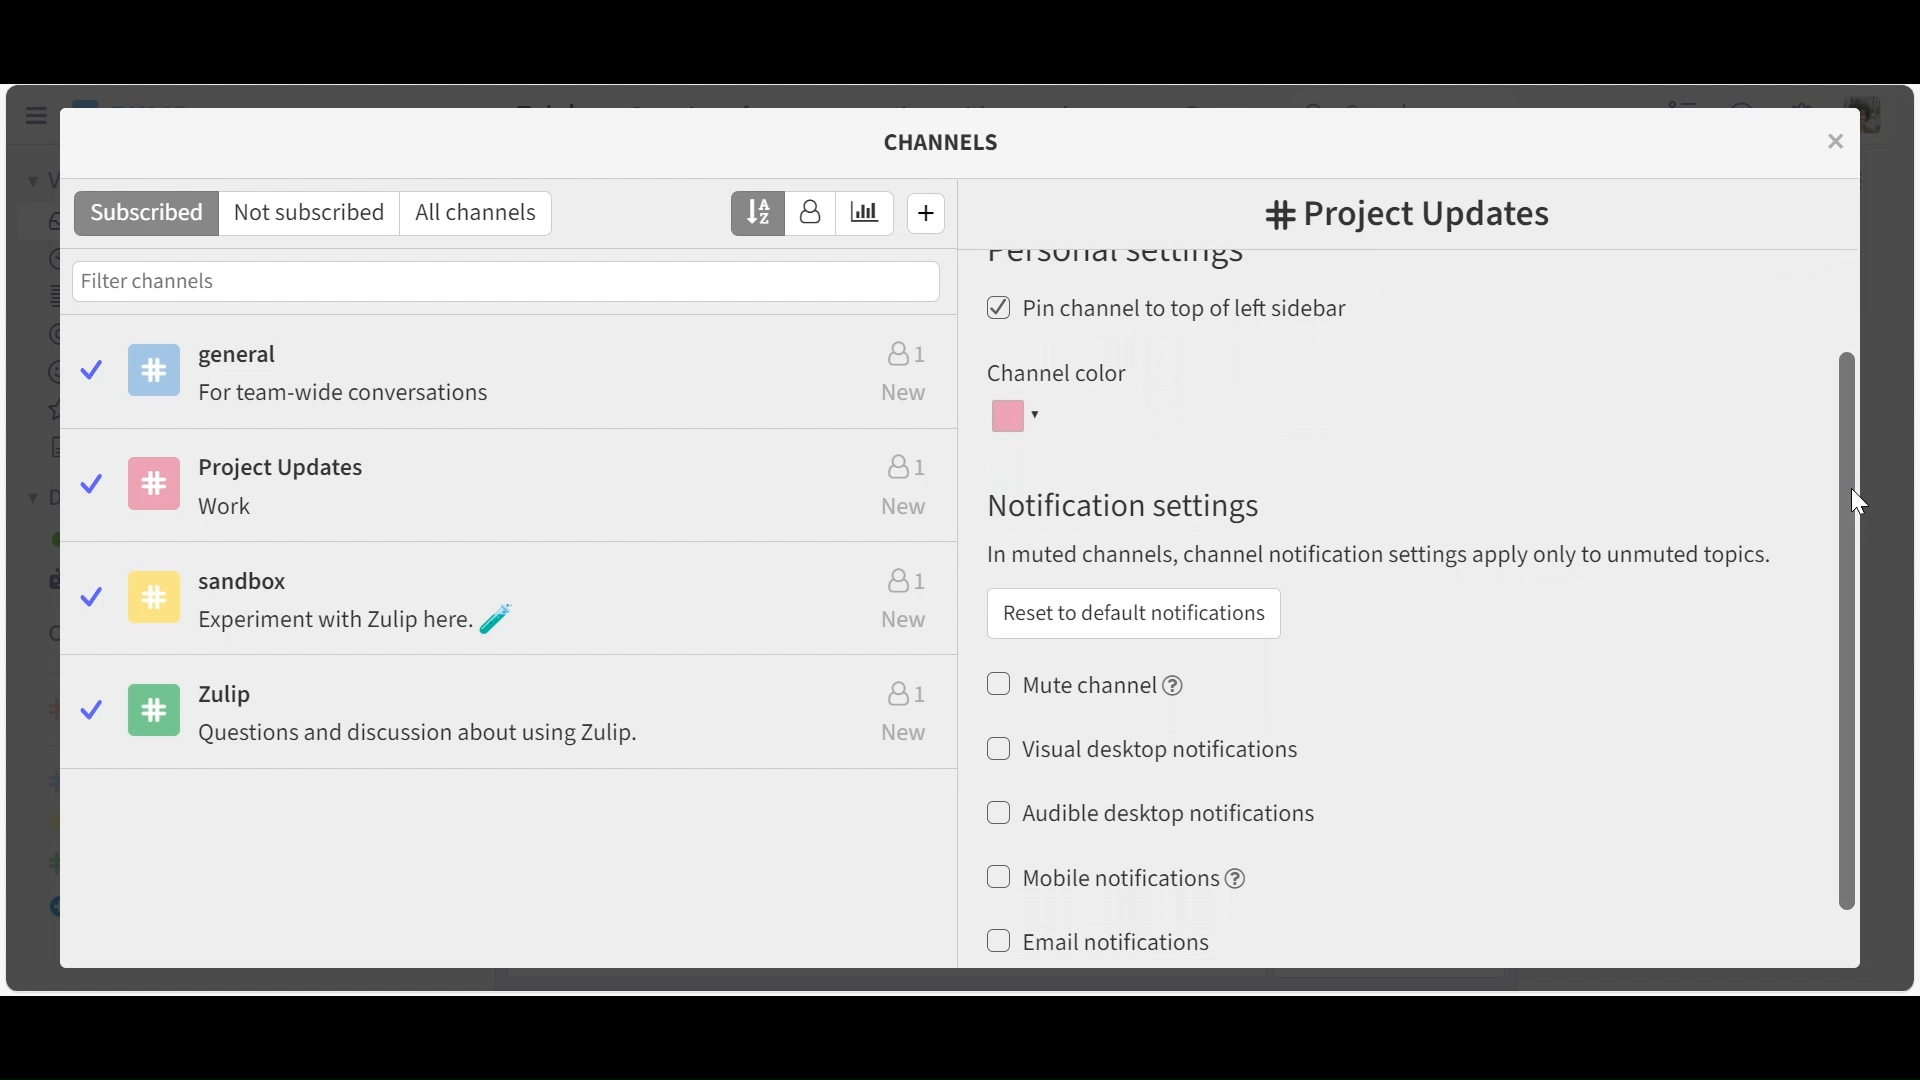 Image resolution: width=1920 pixels, height=1080 pixels. Describe the element at coordinates (759, 212) in the screenshot. I see `Sort by name` at that location.